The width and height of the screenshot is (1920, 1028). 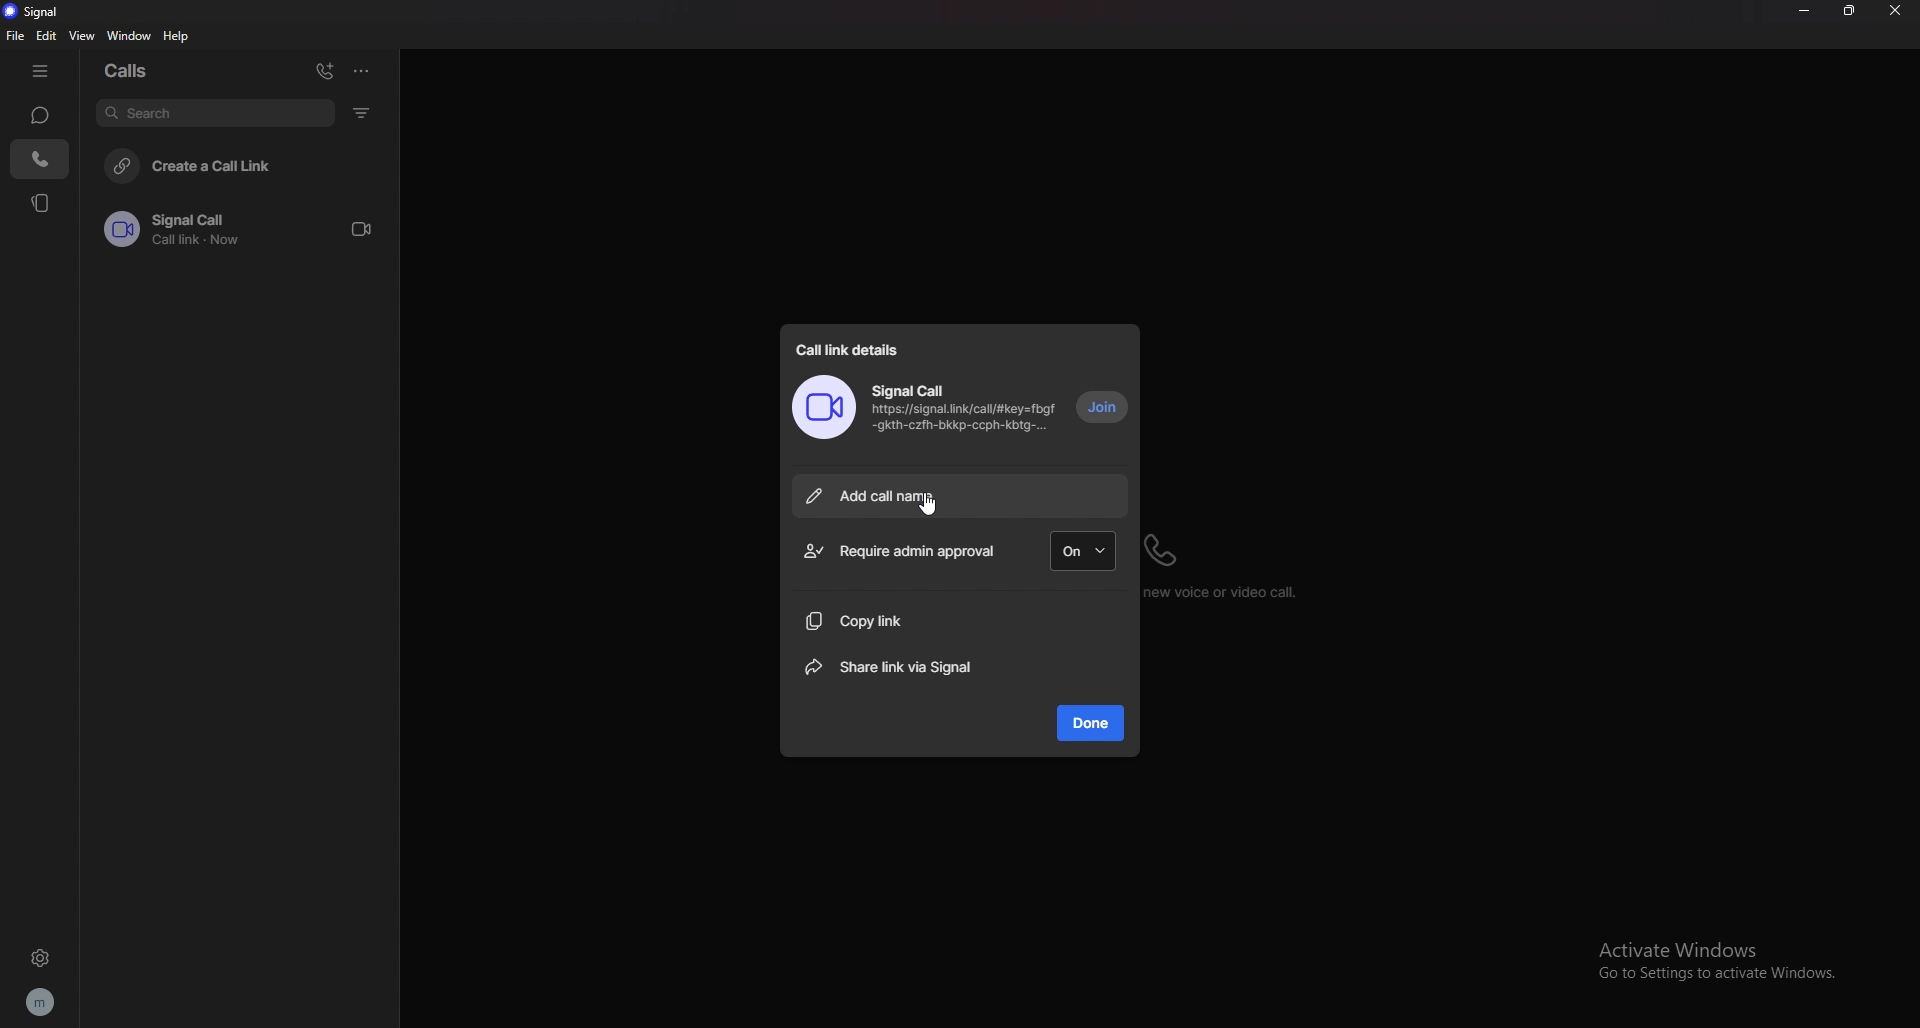 What do you see at coordinates (901, 620) in the screenshot?
I see `copy link` at bounding box center [901, 620].